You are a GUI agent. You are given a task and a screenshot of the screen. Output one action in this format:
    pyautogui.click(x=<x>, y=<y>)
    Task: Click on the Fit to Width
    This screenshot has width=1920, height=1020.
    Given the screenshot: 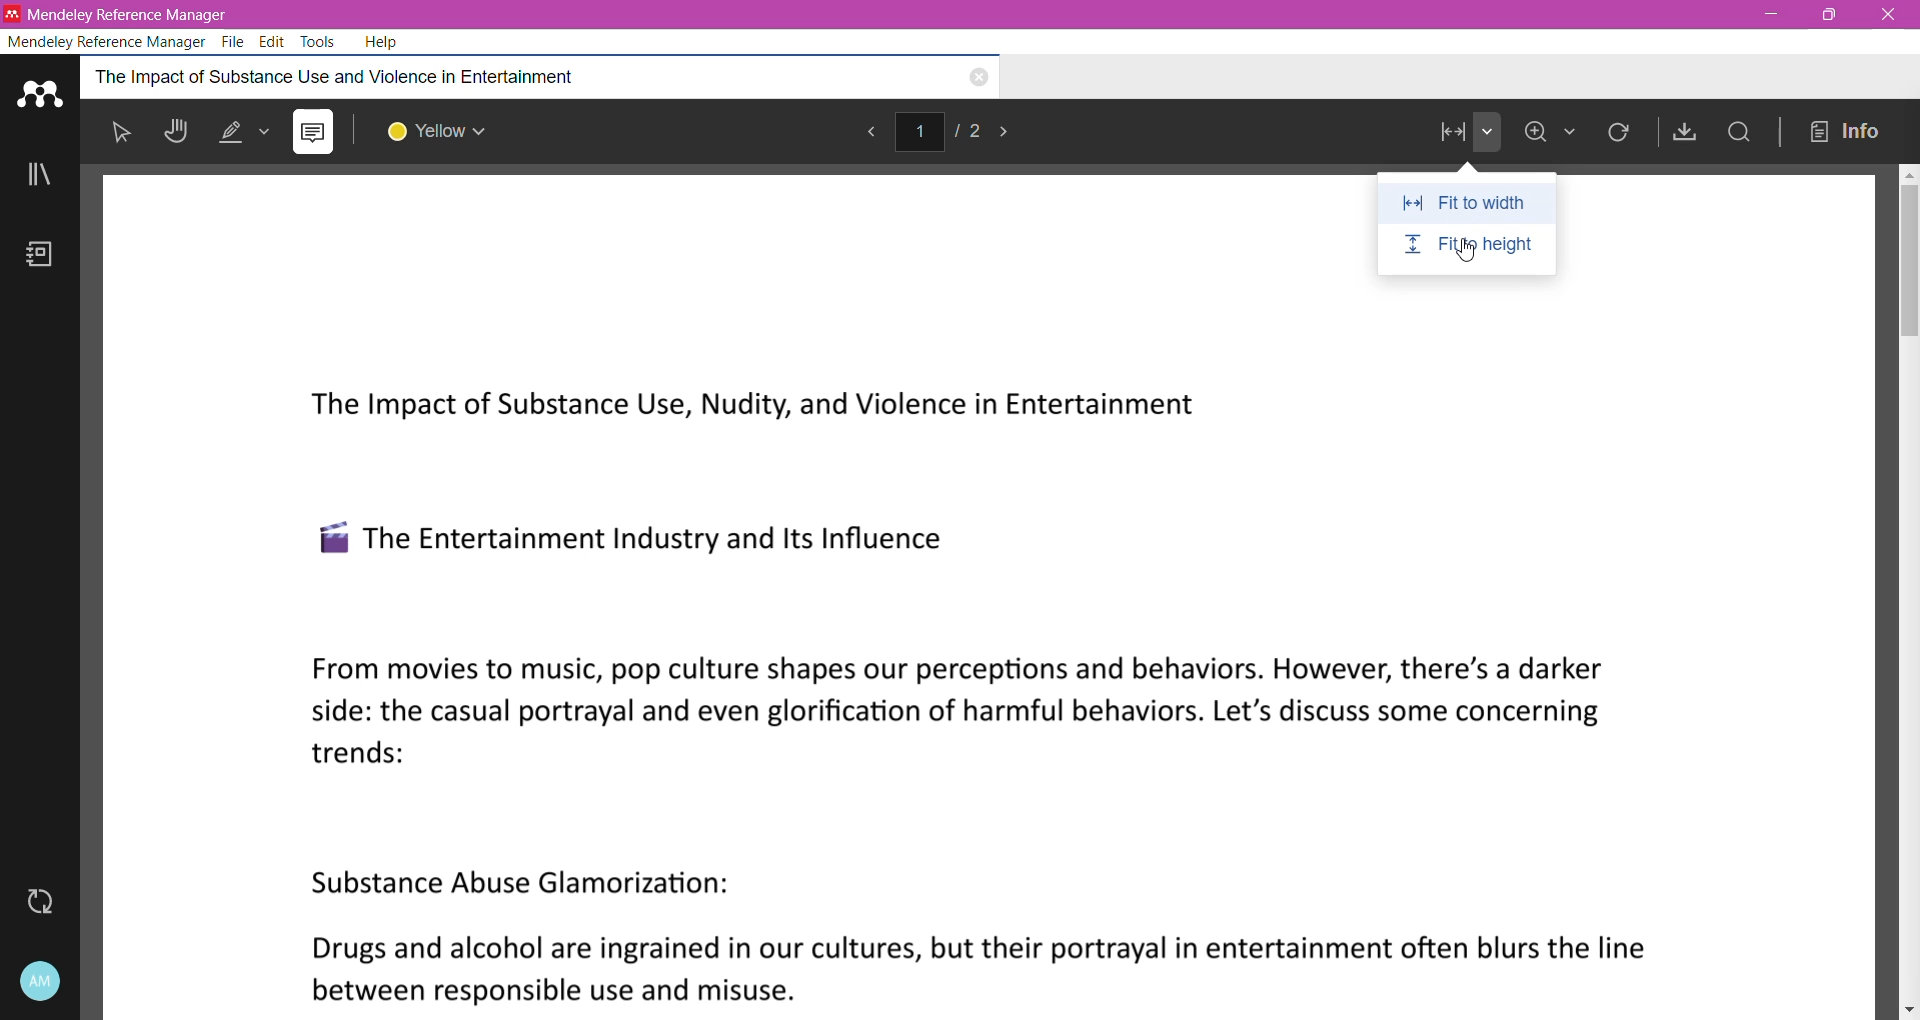 What is the action you would take?
    pyautogui.click(x=1466, y=203)
    